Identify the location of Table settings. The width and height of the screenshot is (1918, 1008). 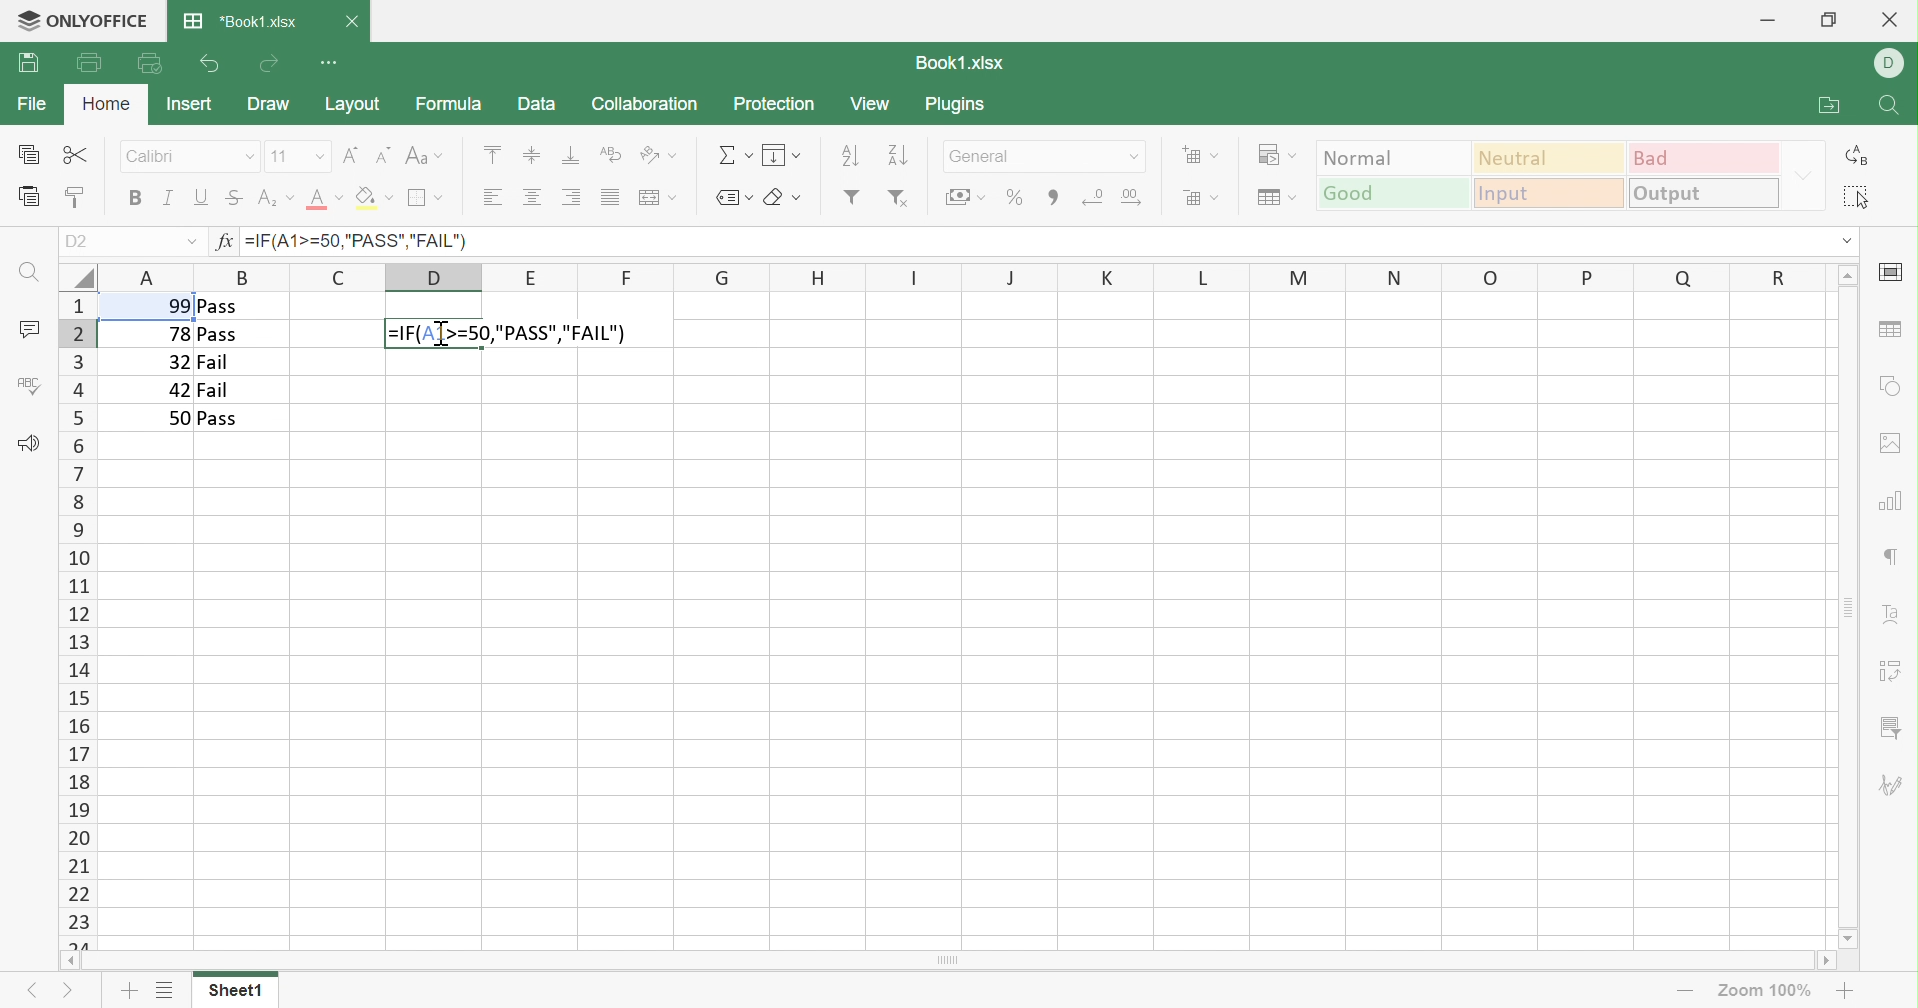
(1889, 328).